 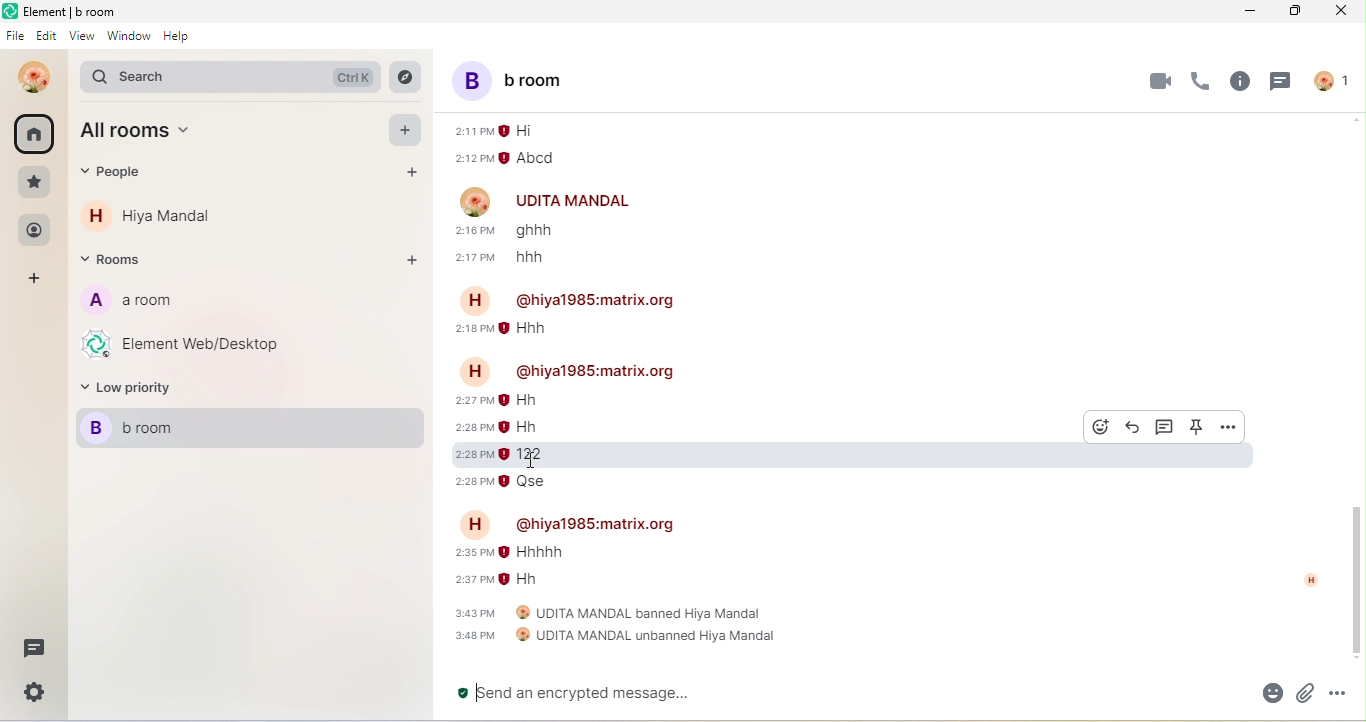 I want to click on 2:37 pm Hh, so click(x=496, y=580).